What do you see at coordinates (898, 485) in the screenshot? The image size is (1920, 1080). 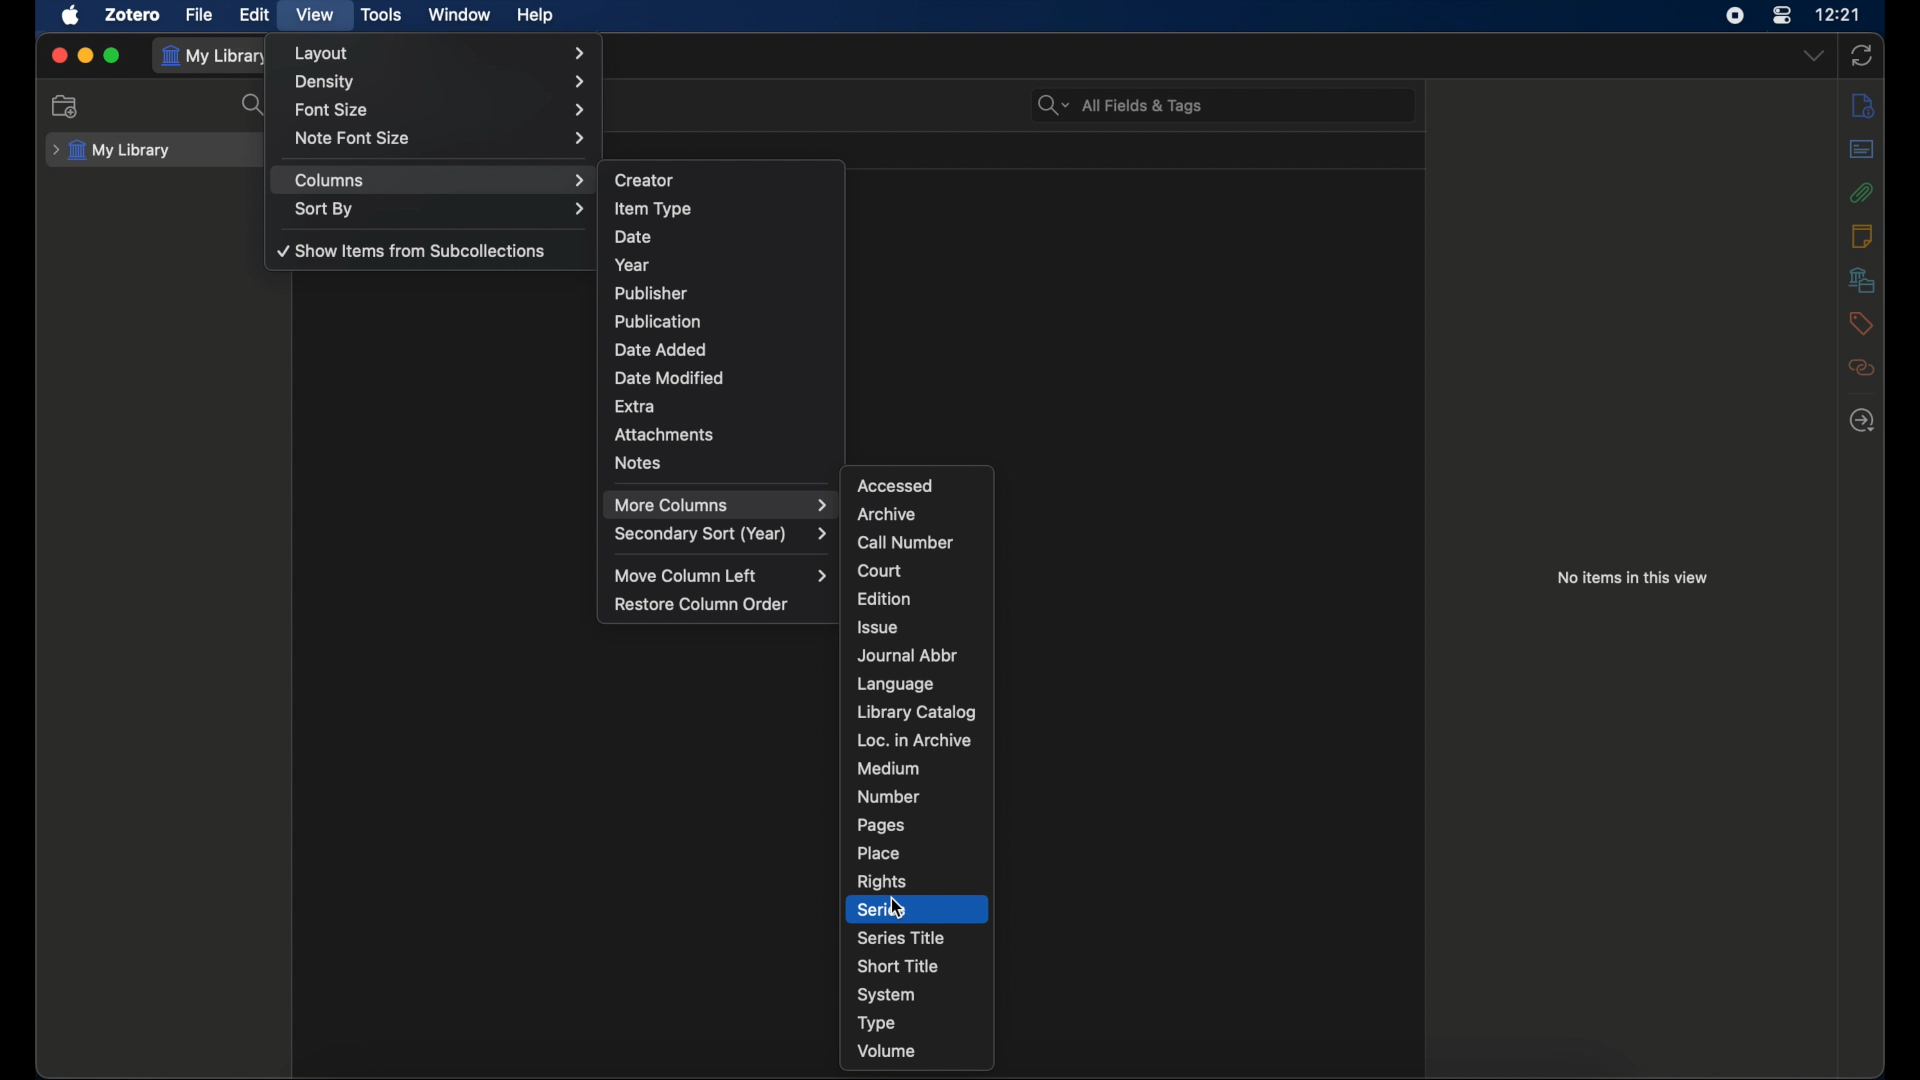 I see `accessed` at bounding box center [898, 485].